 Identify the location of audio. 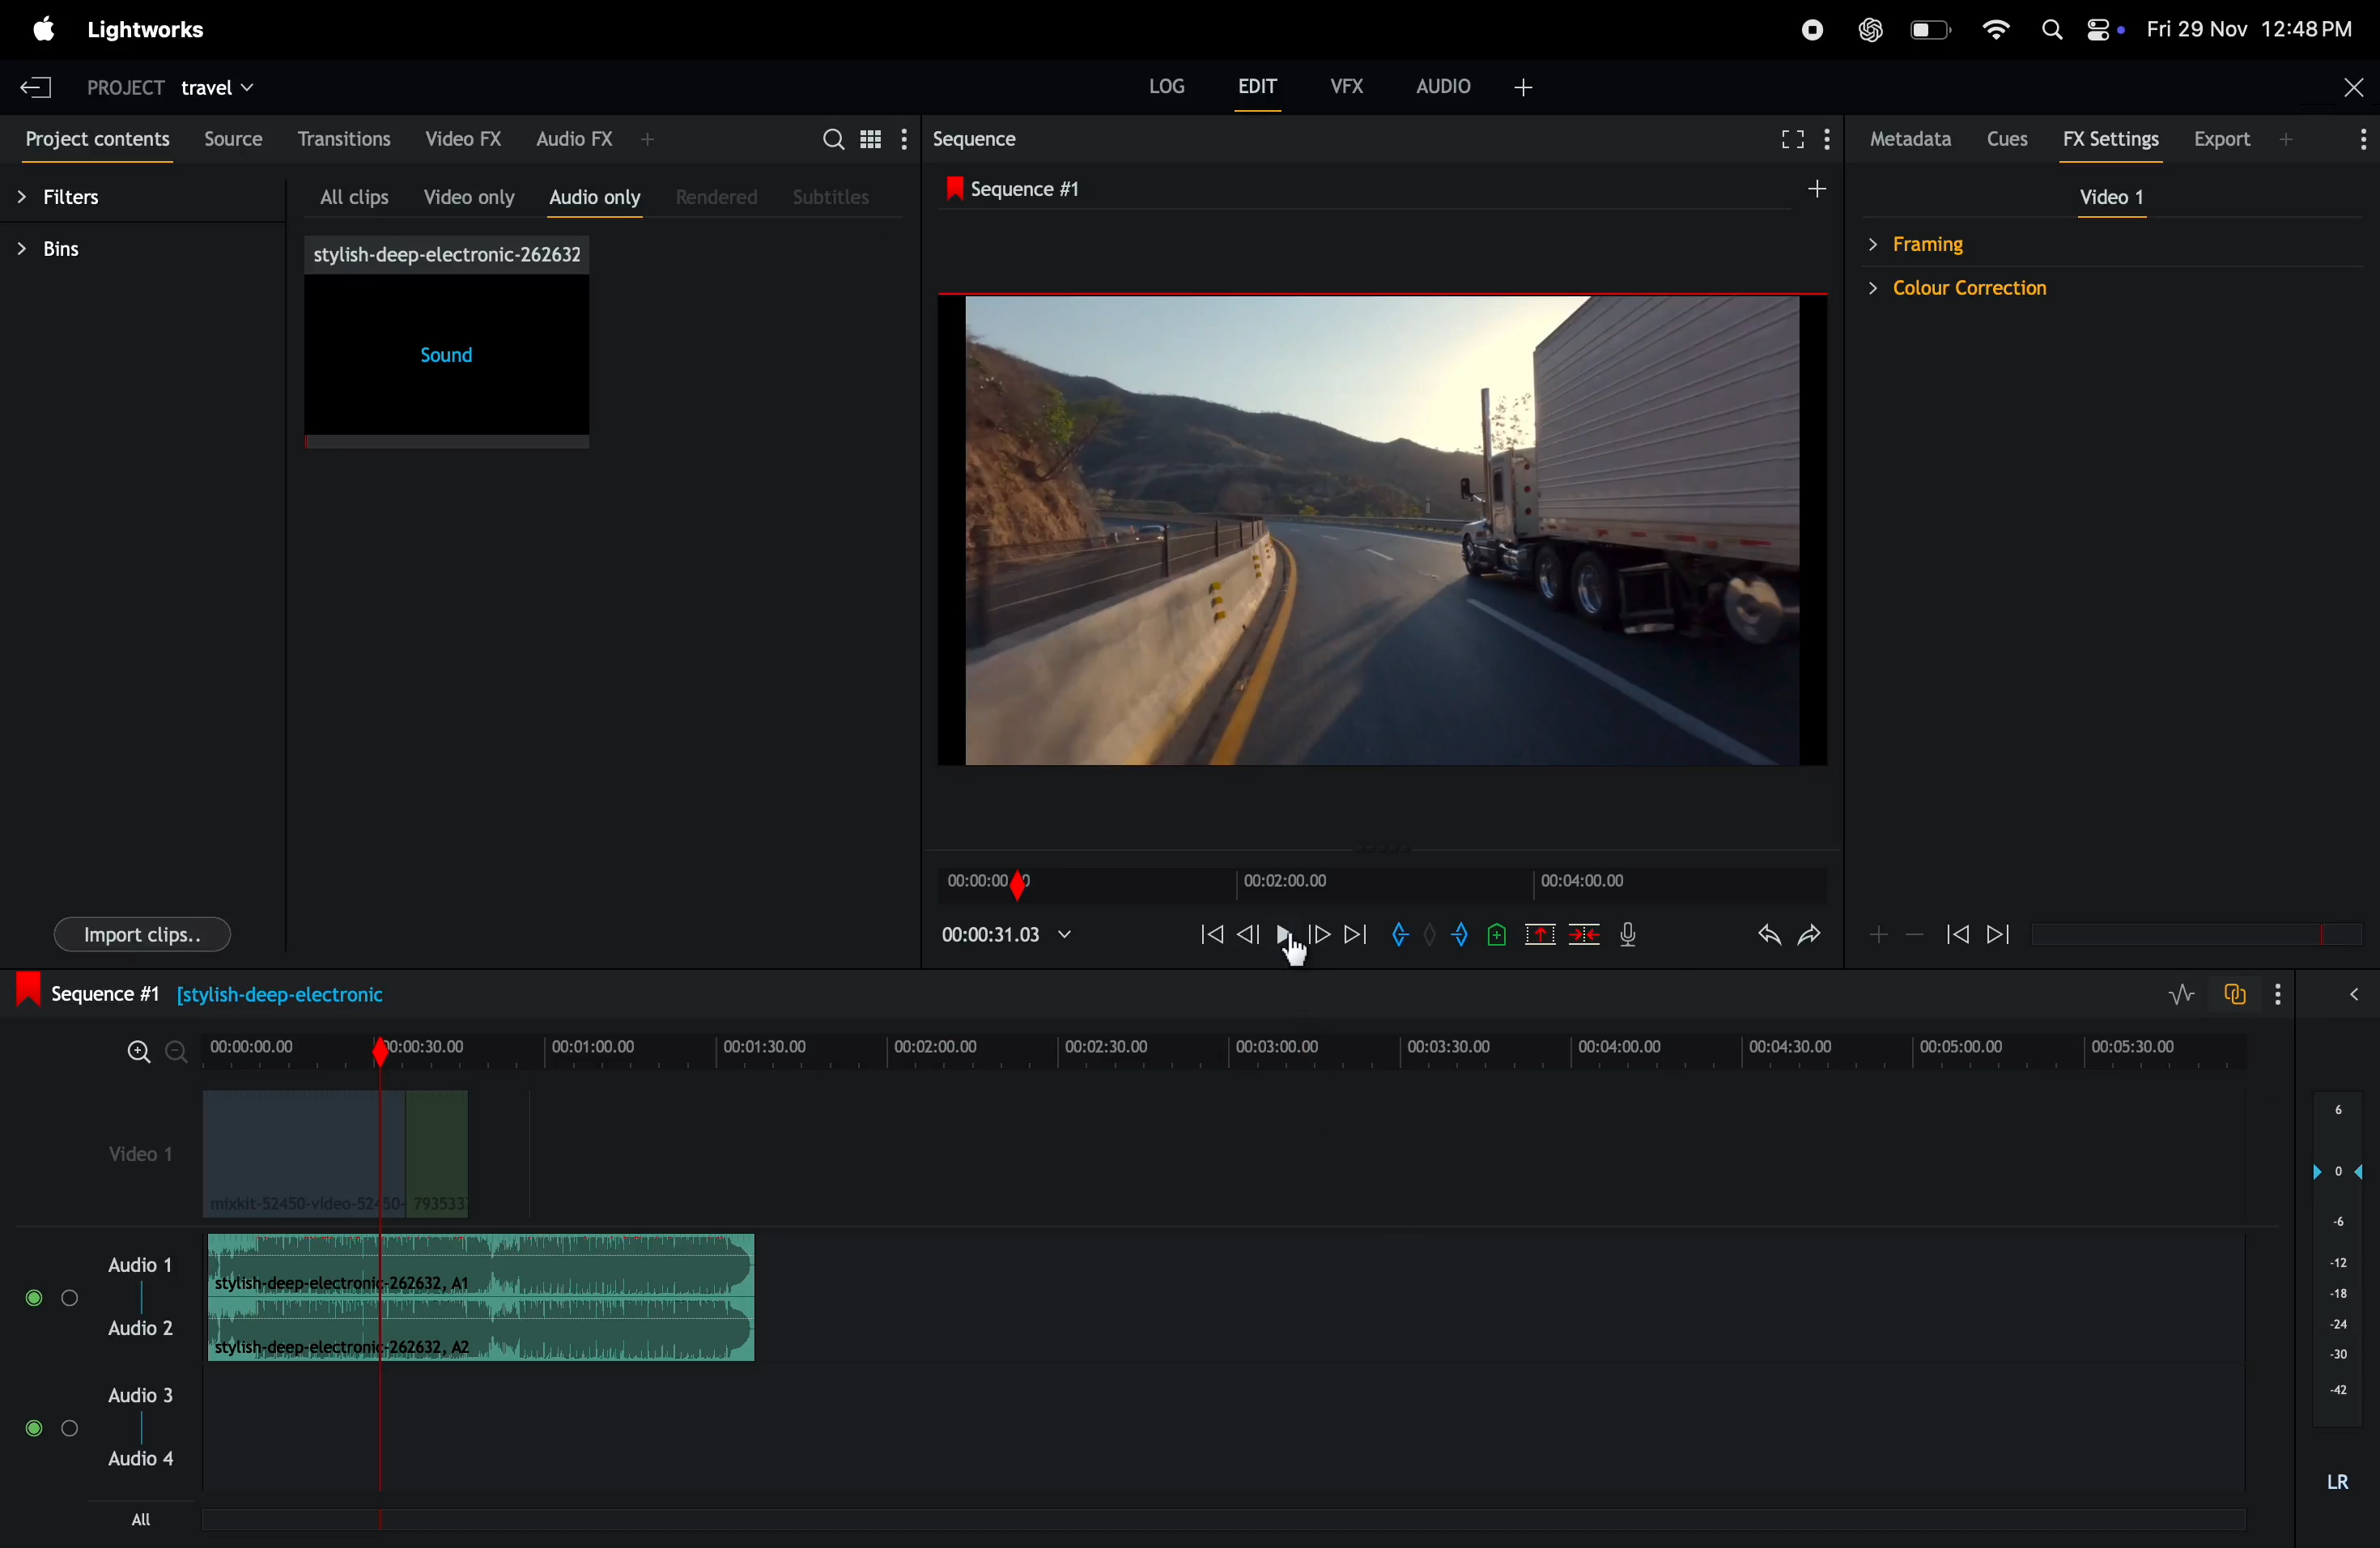
(140, 1394).